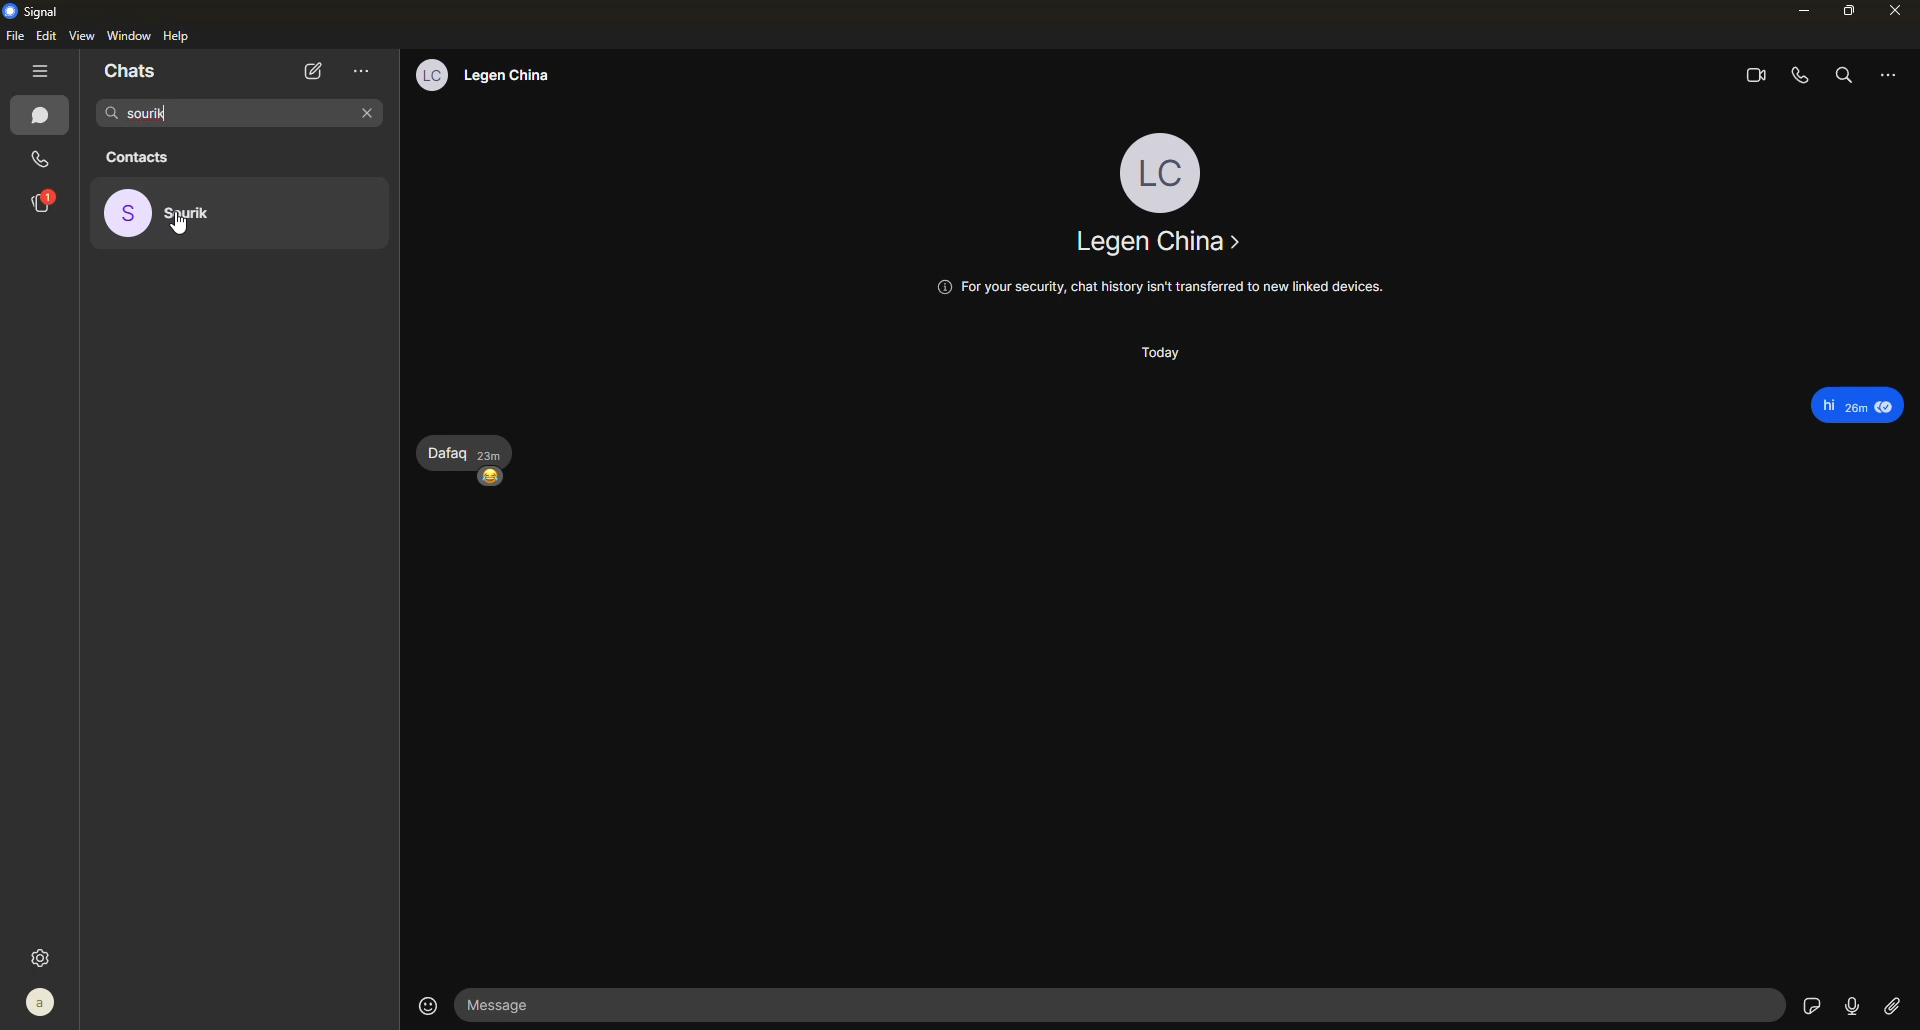 The height and width of the screenshot is (1030, 1920). I want to click on edit, so click(46, 37).